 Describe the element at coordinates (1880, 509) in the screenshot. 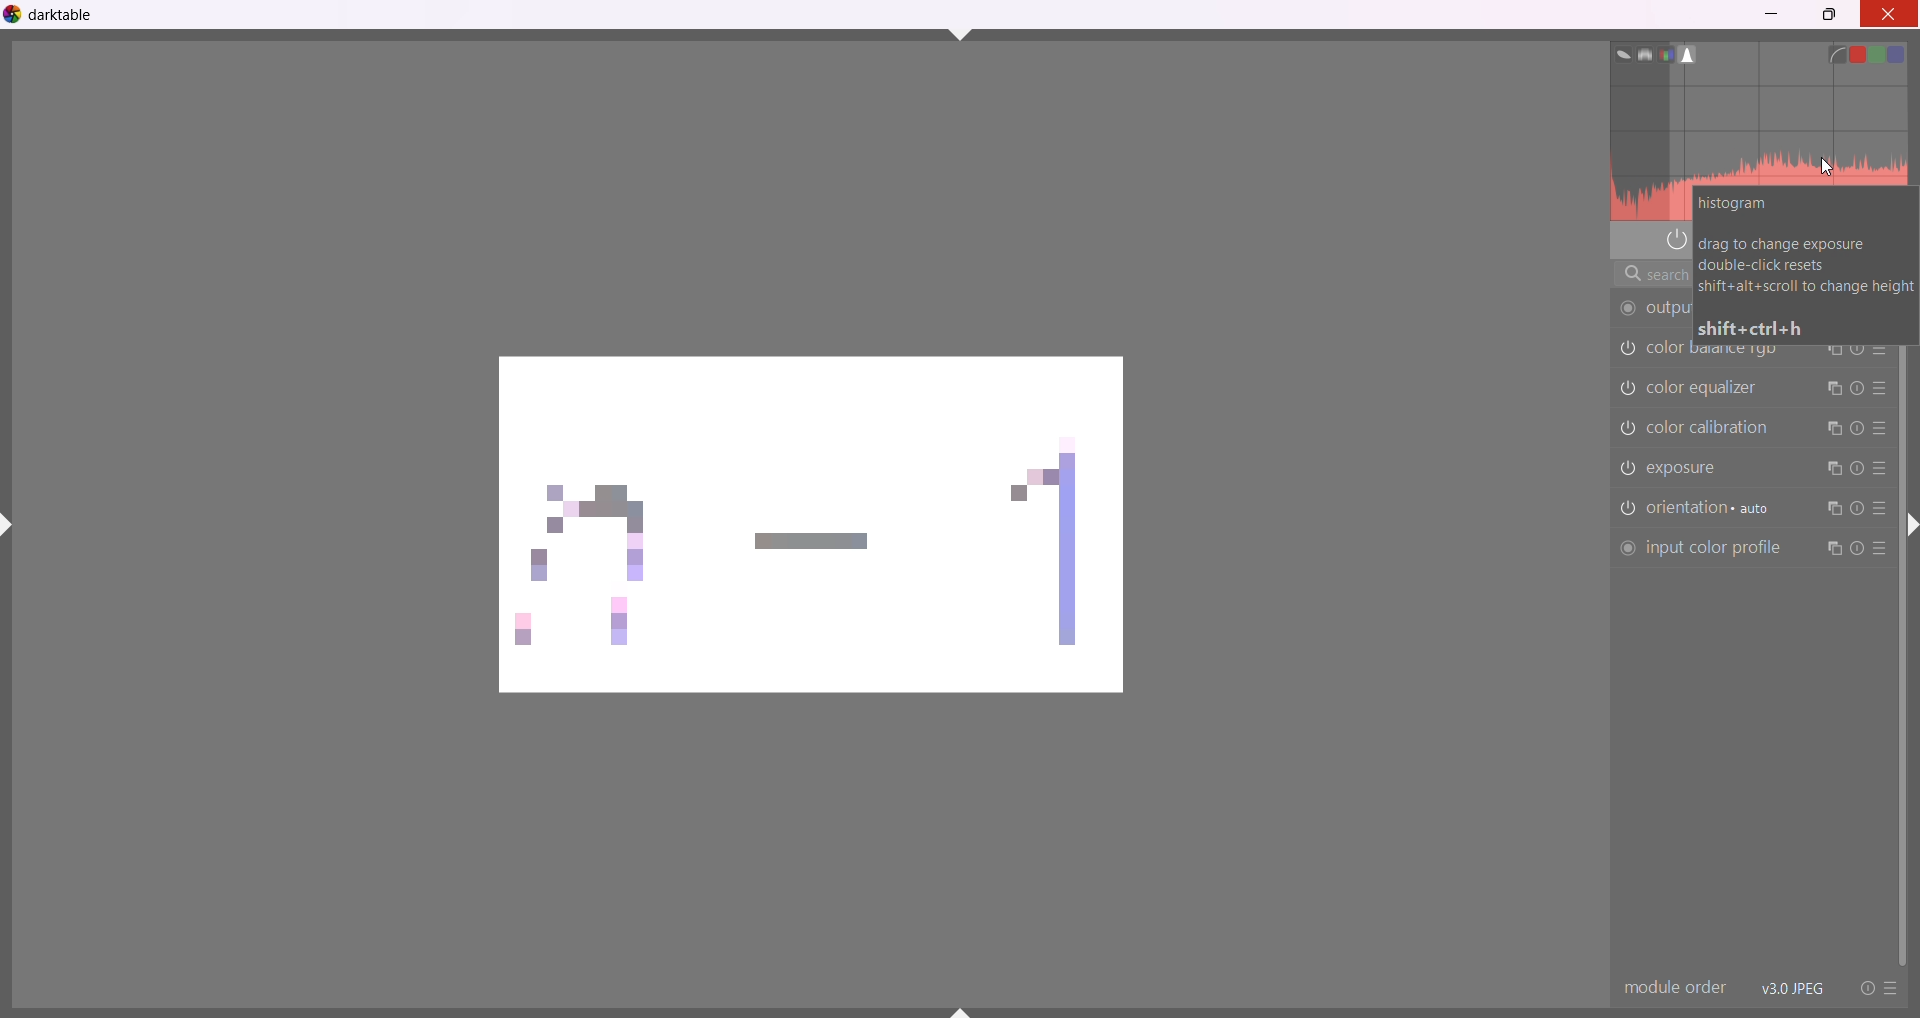

I see `presets` at that location.